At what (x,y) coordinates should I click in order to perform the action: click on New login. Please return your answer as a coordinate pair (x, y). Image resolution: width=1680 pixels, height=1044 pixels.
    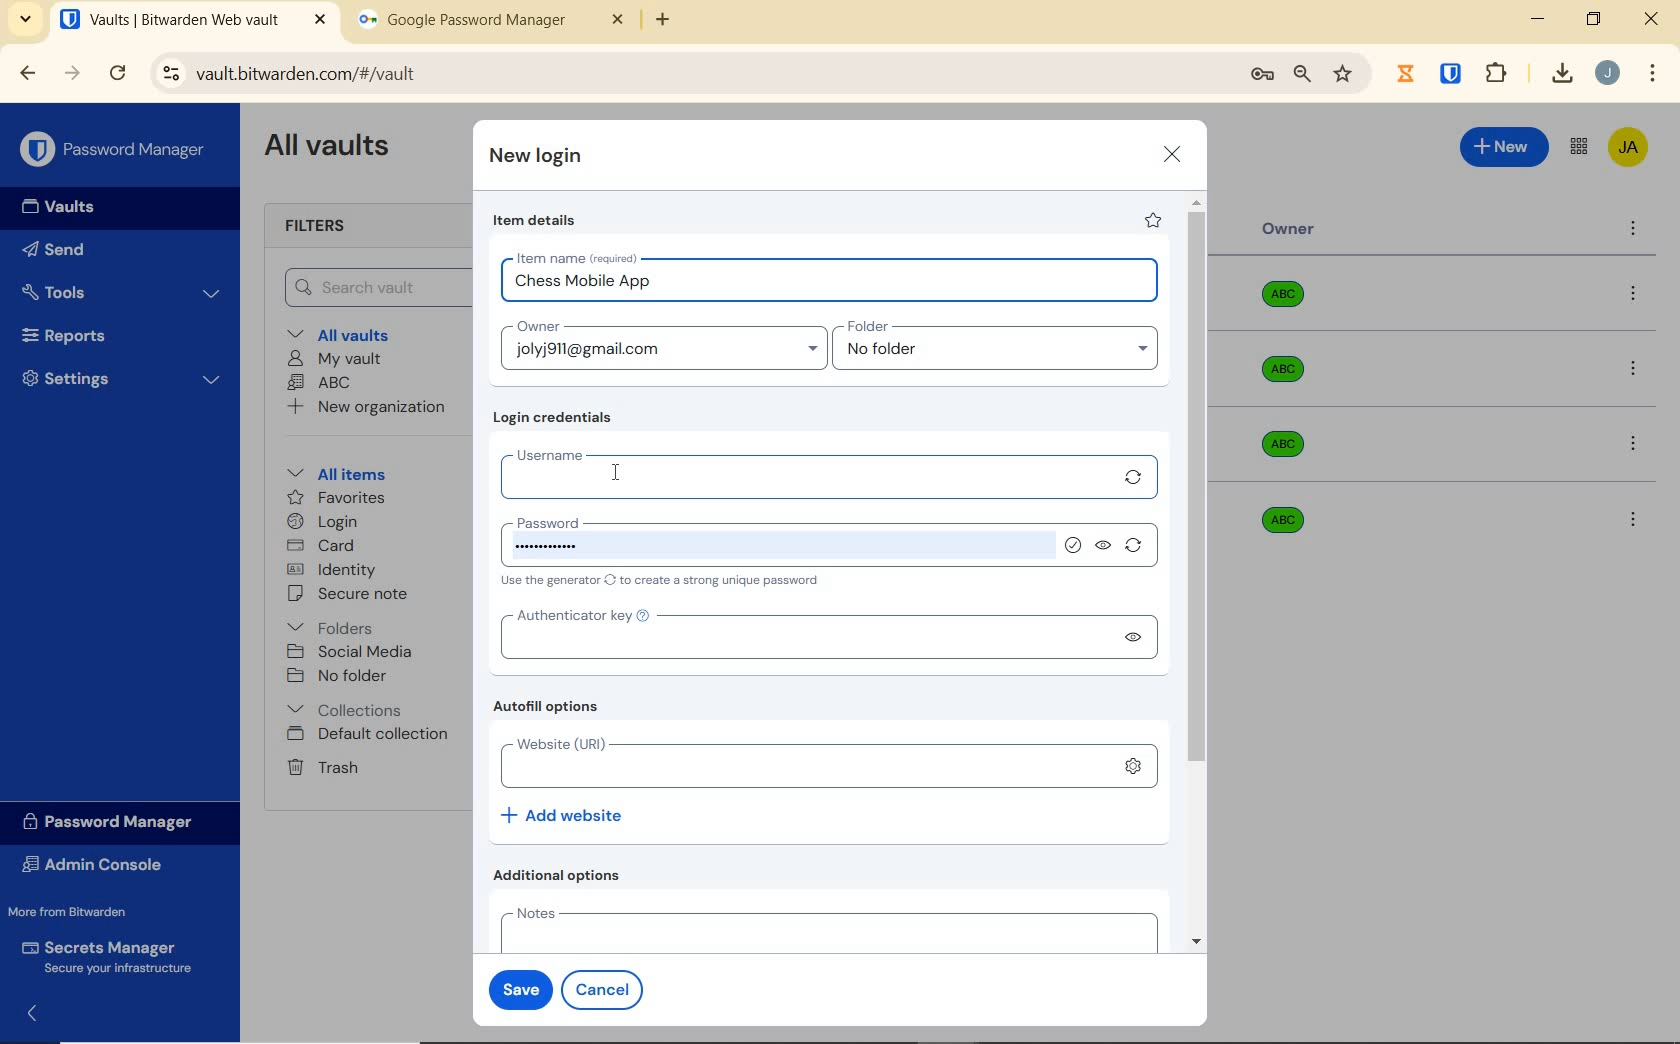
    Looking at the image, I should click on (537, 158).